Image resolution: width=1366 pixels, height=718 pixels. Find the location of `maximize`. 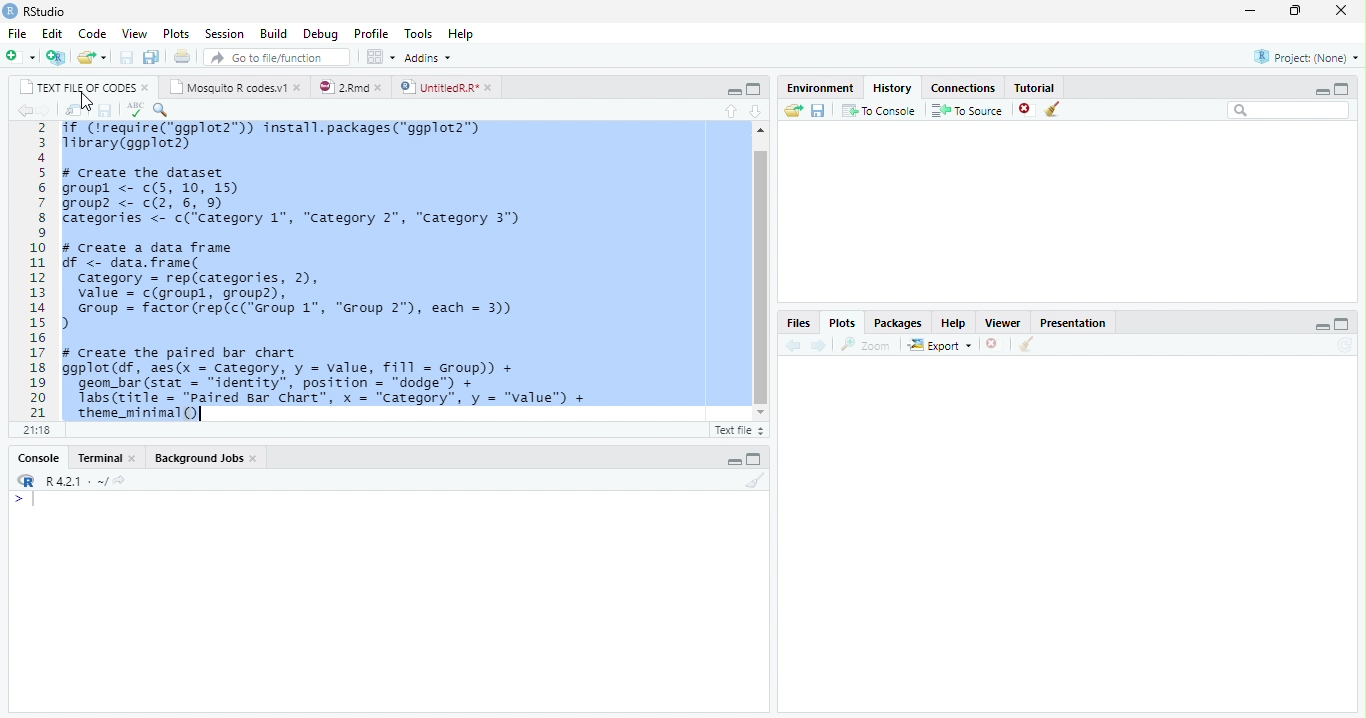

maximize is located at coordinates (1346, 89).